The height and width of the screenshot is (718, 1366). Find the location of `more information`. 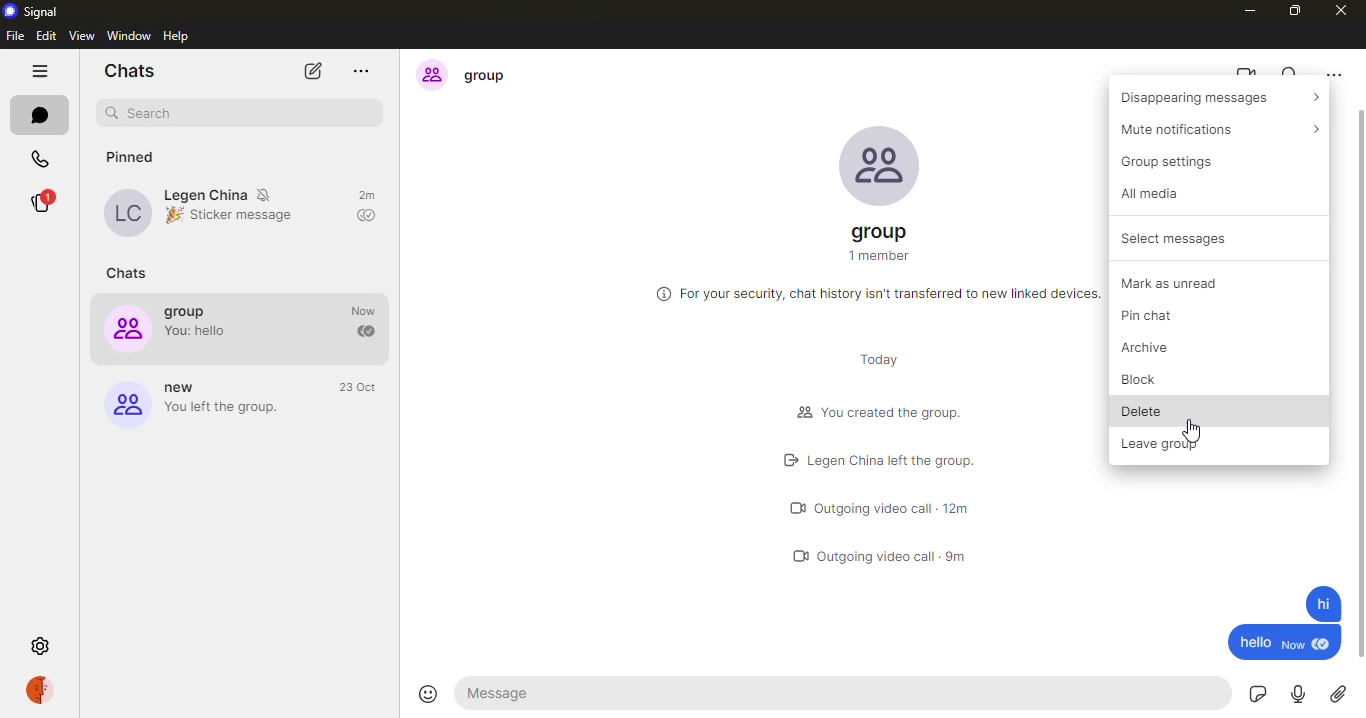

more information is located at coordinates (661, 294).